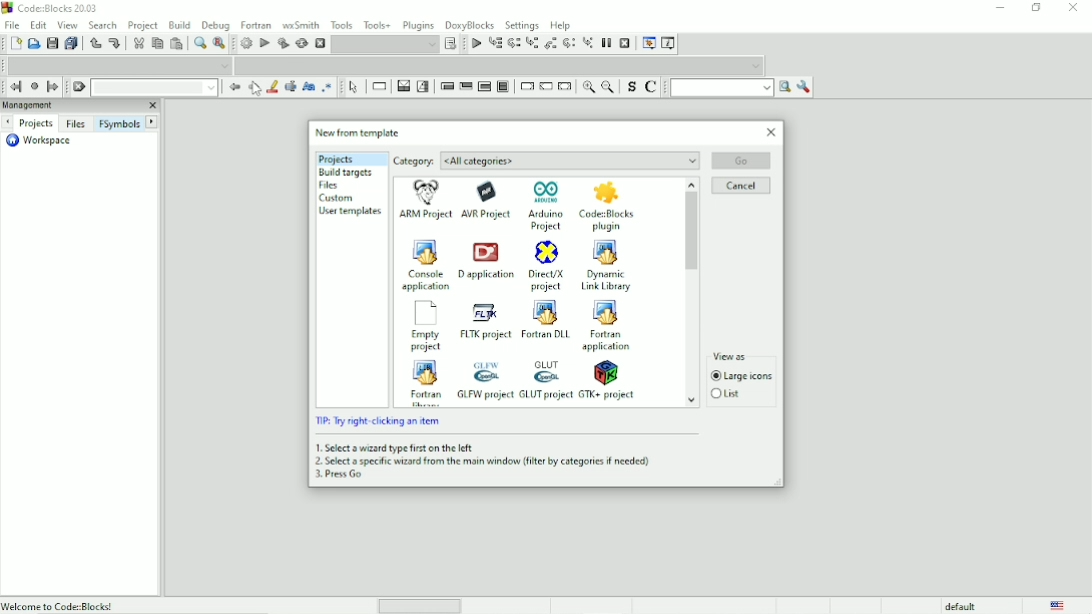 This screenshot has height=614, width=1092. Describe the element at coordinates (256, 24) in the screenshot. I see `Fortran` at that location.